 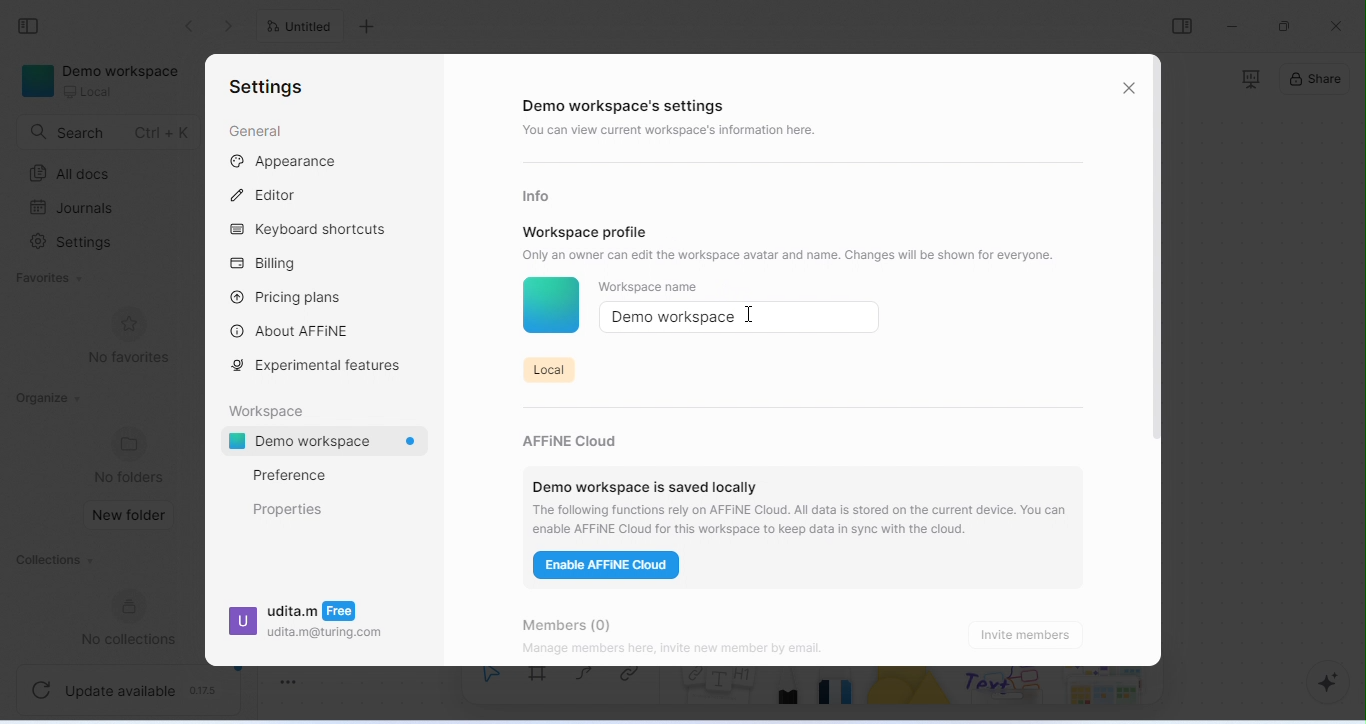 I want to click on others, so click(x=1007, y=688).